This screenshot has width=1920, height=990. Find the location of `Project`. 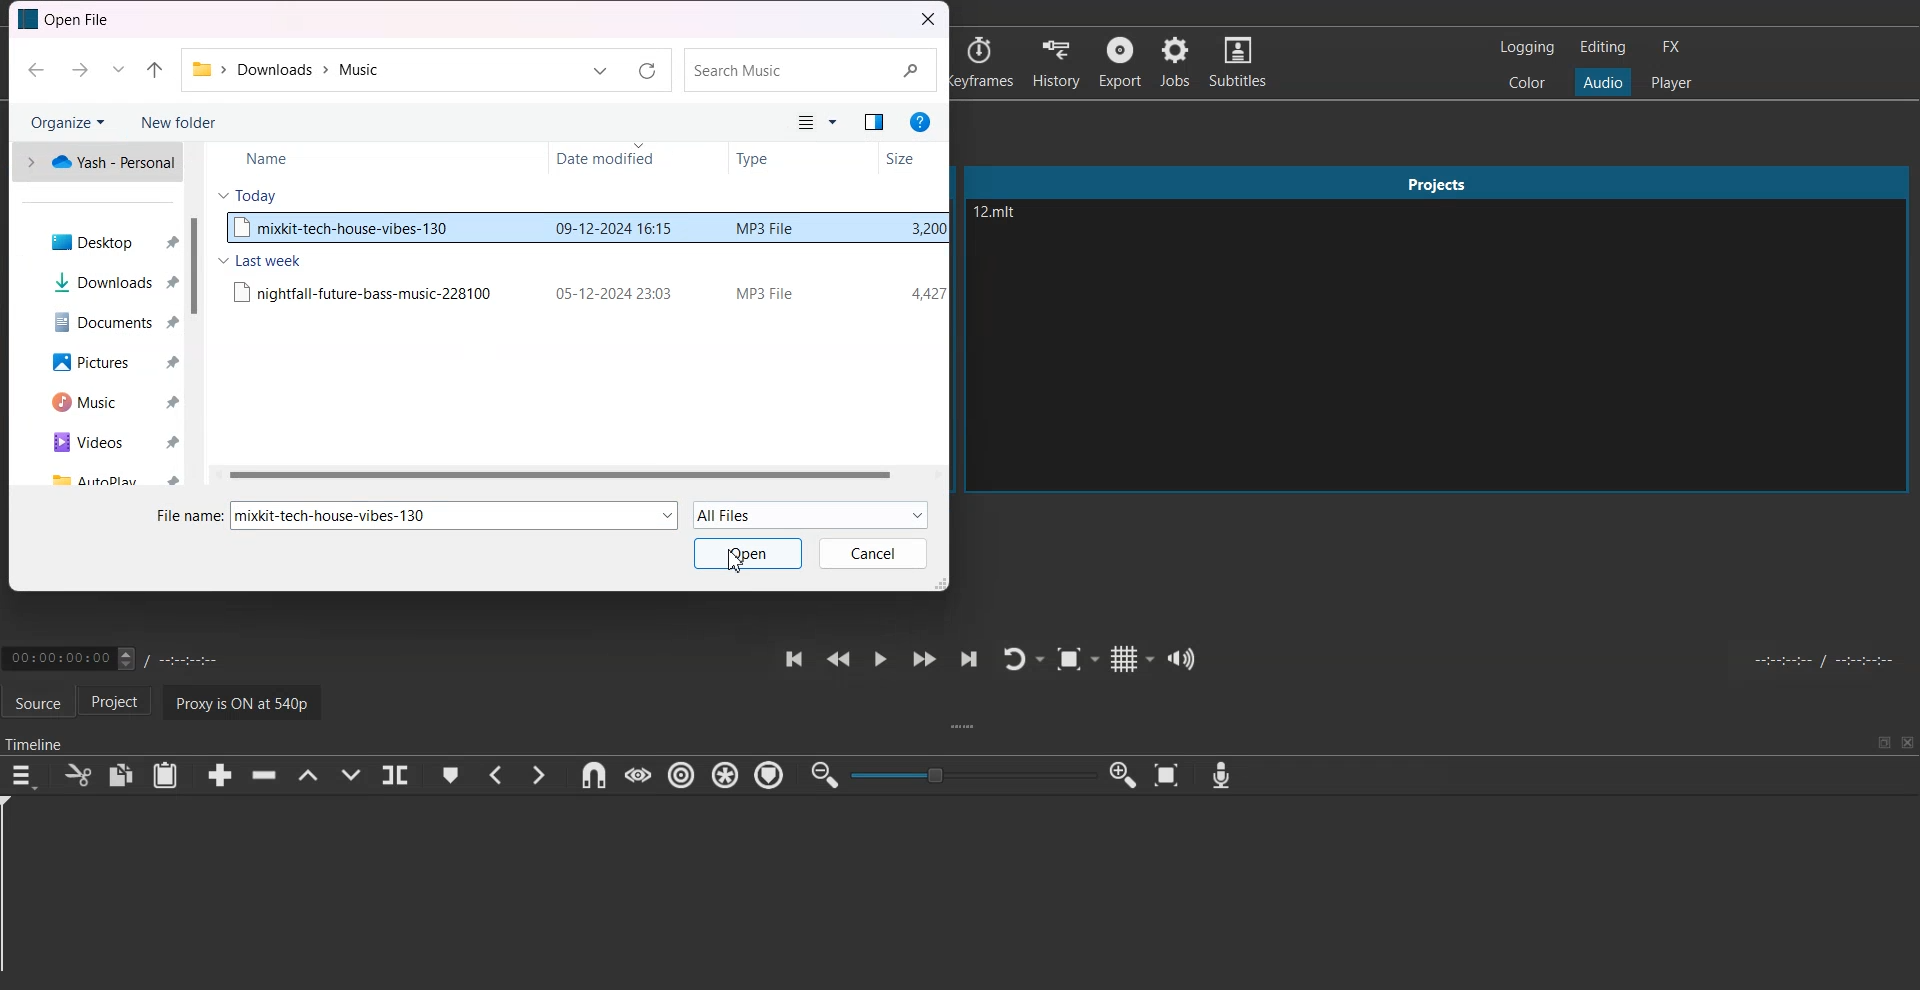

Project is located at coordinates (122, 703).